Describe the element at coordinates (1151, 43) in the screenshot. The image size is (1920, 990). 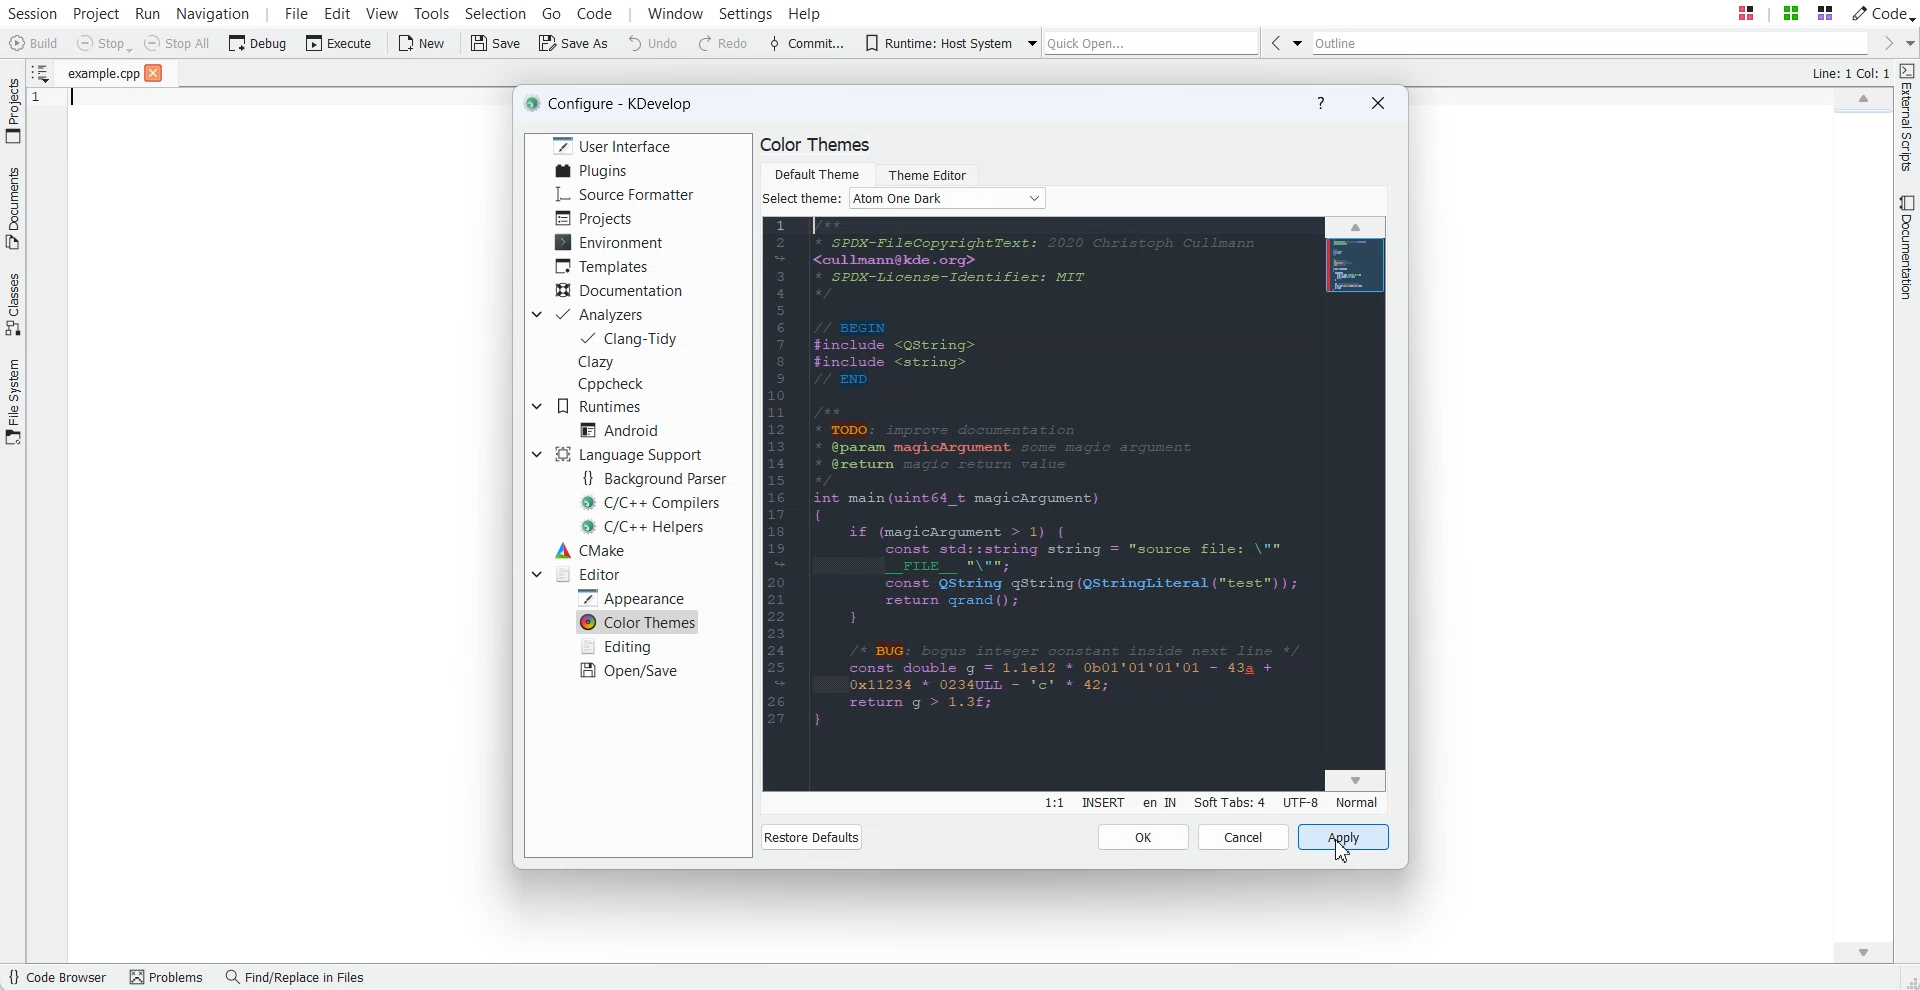
I see `Quick Open` at that location.